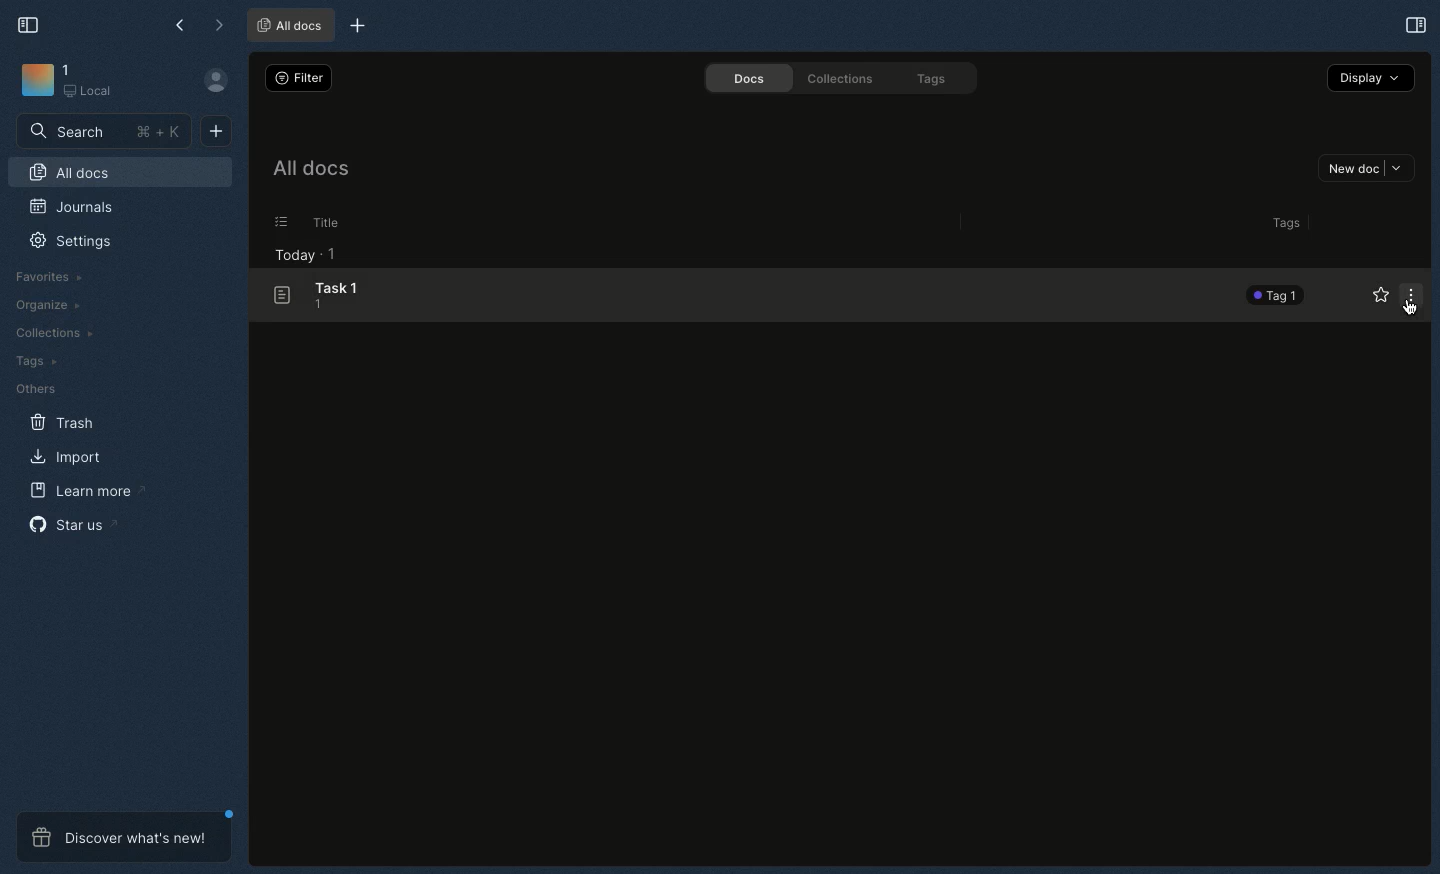  Describe the element at coordinates (63, 456) in the screenshot. I see `Import` at that location.